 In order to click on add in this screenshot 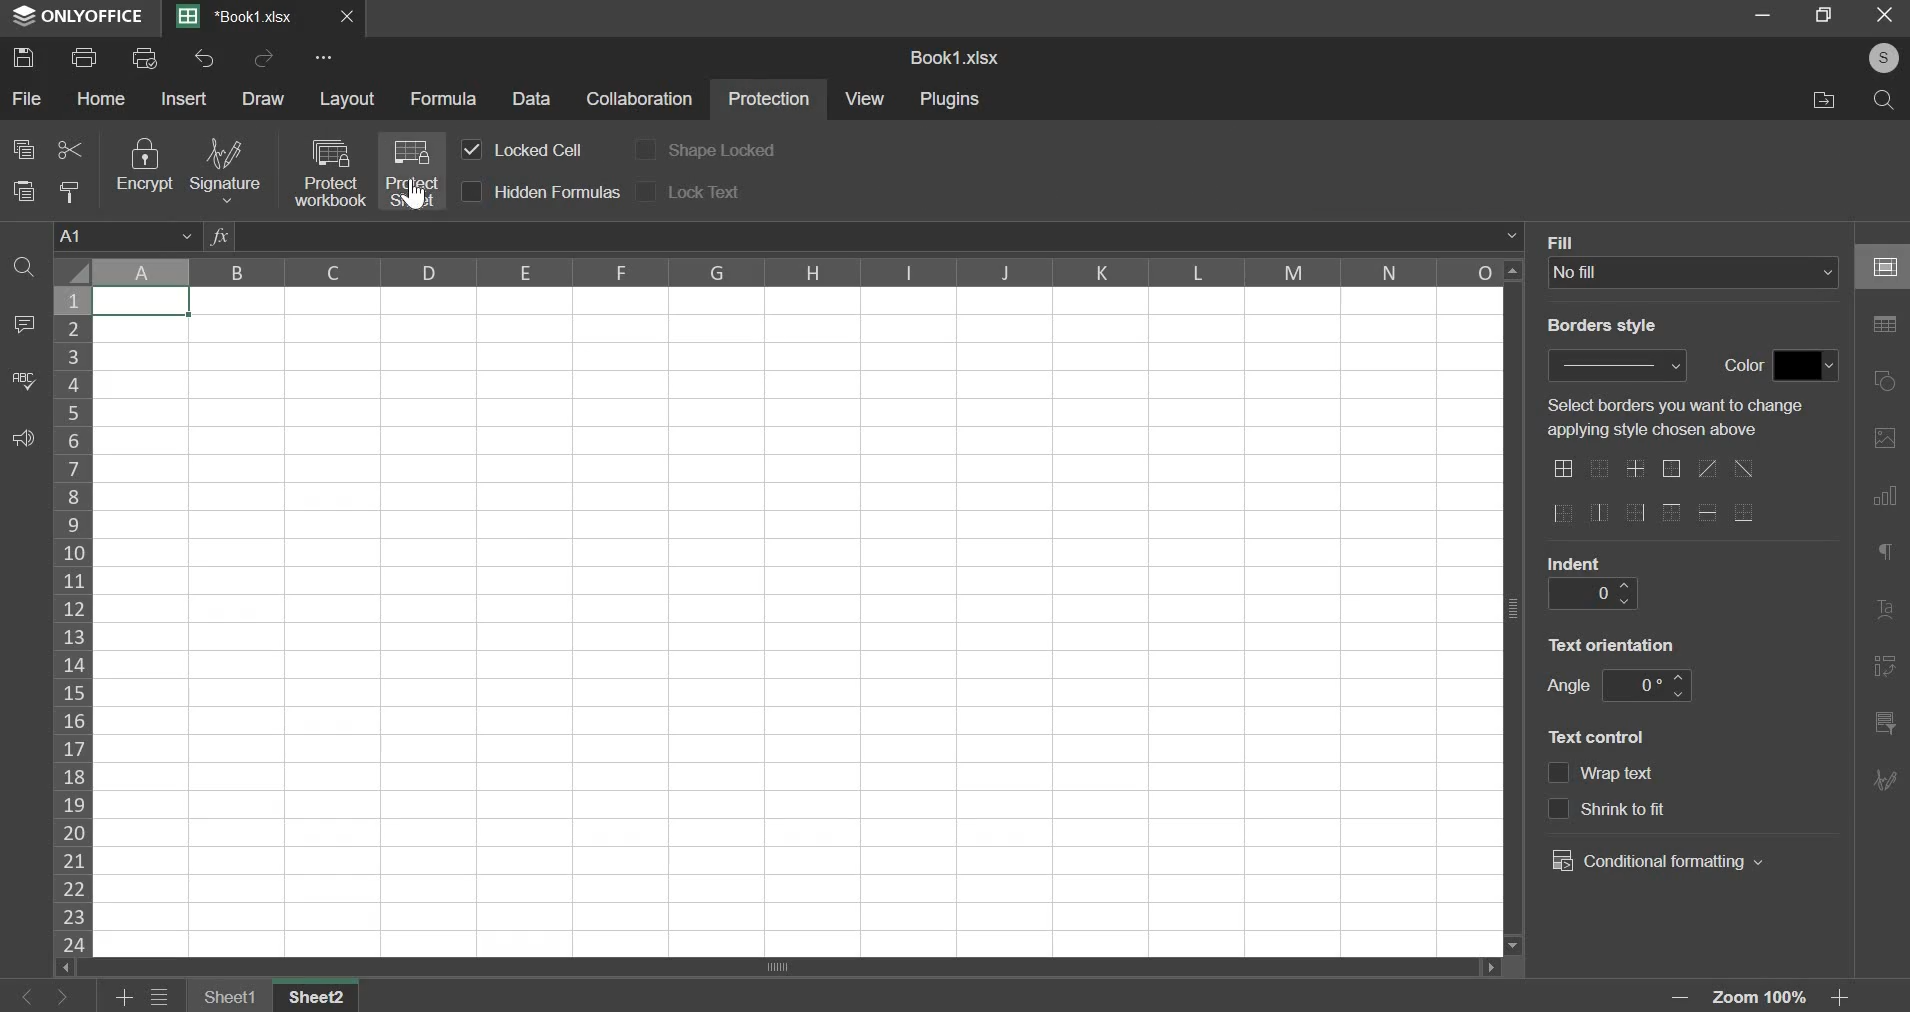, I will do `click(126, 998)`.